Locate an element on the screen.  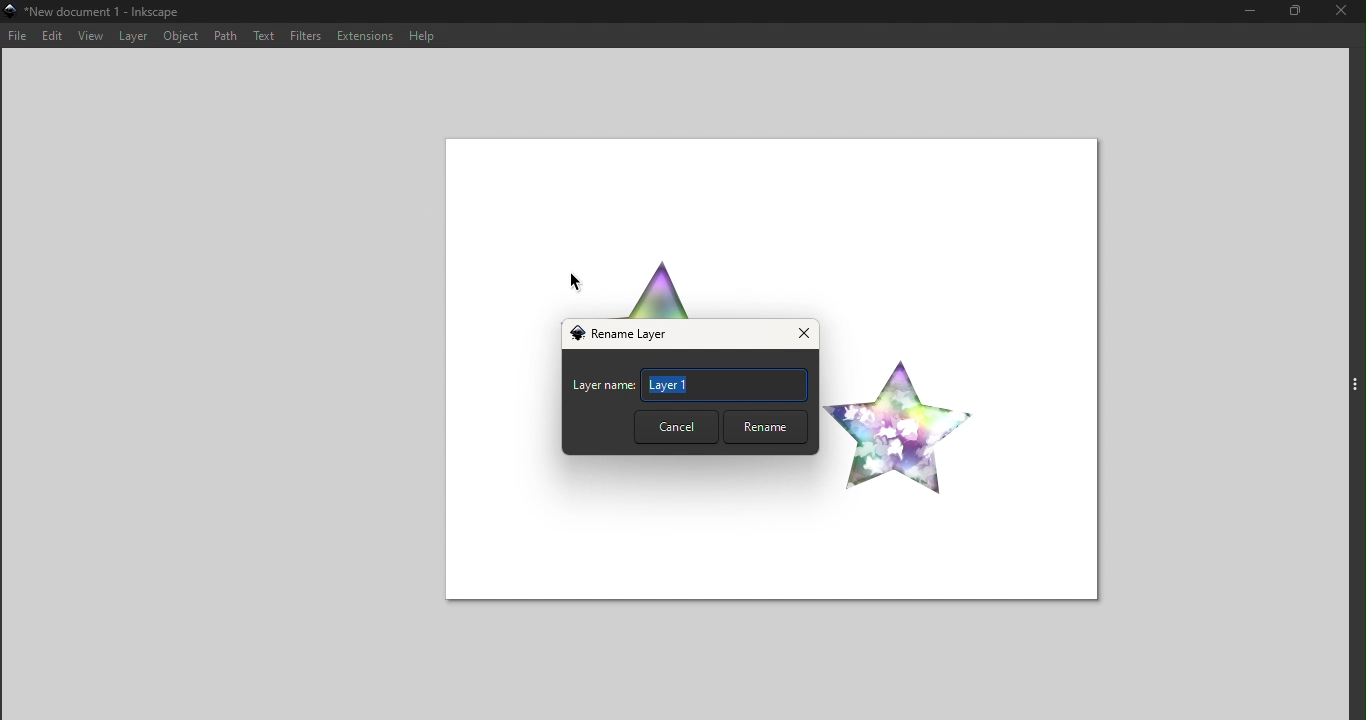
Layer name is located at coordinates (603, 388).